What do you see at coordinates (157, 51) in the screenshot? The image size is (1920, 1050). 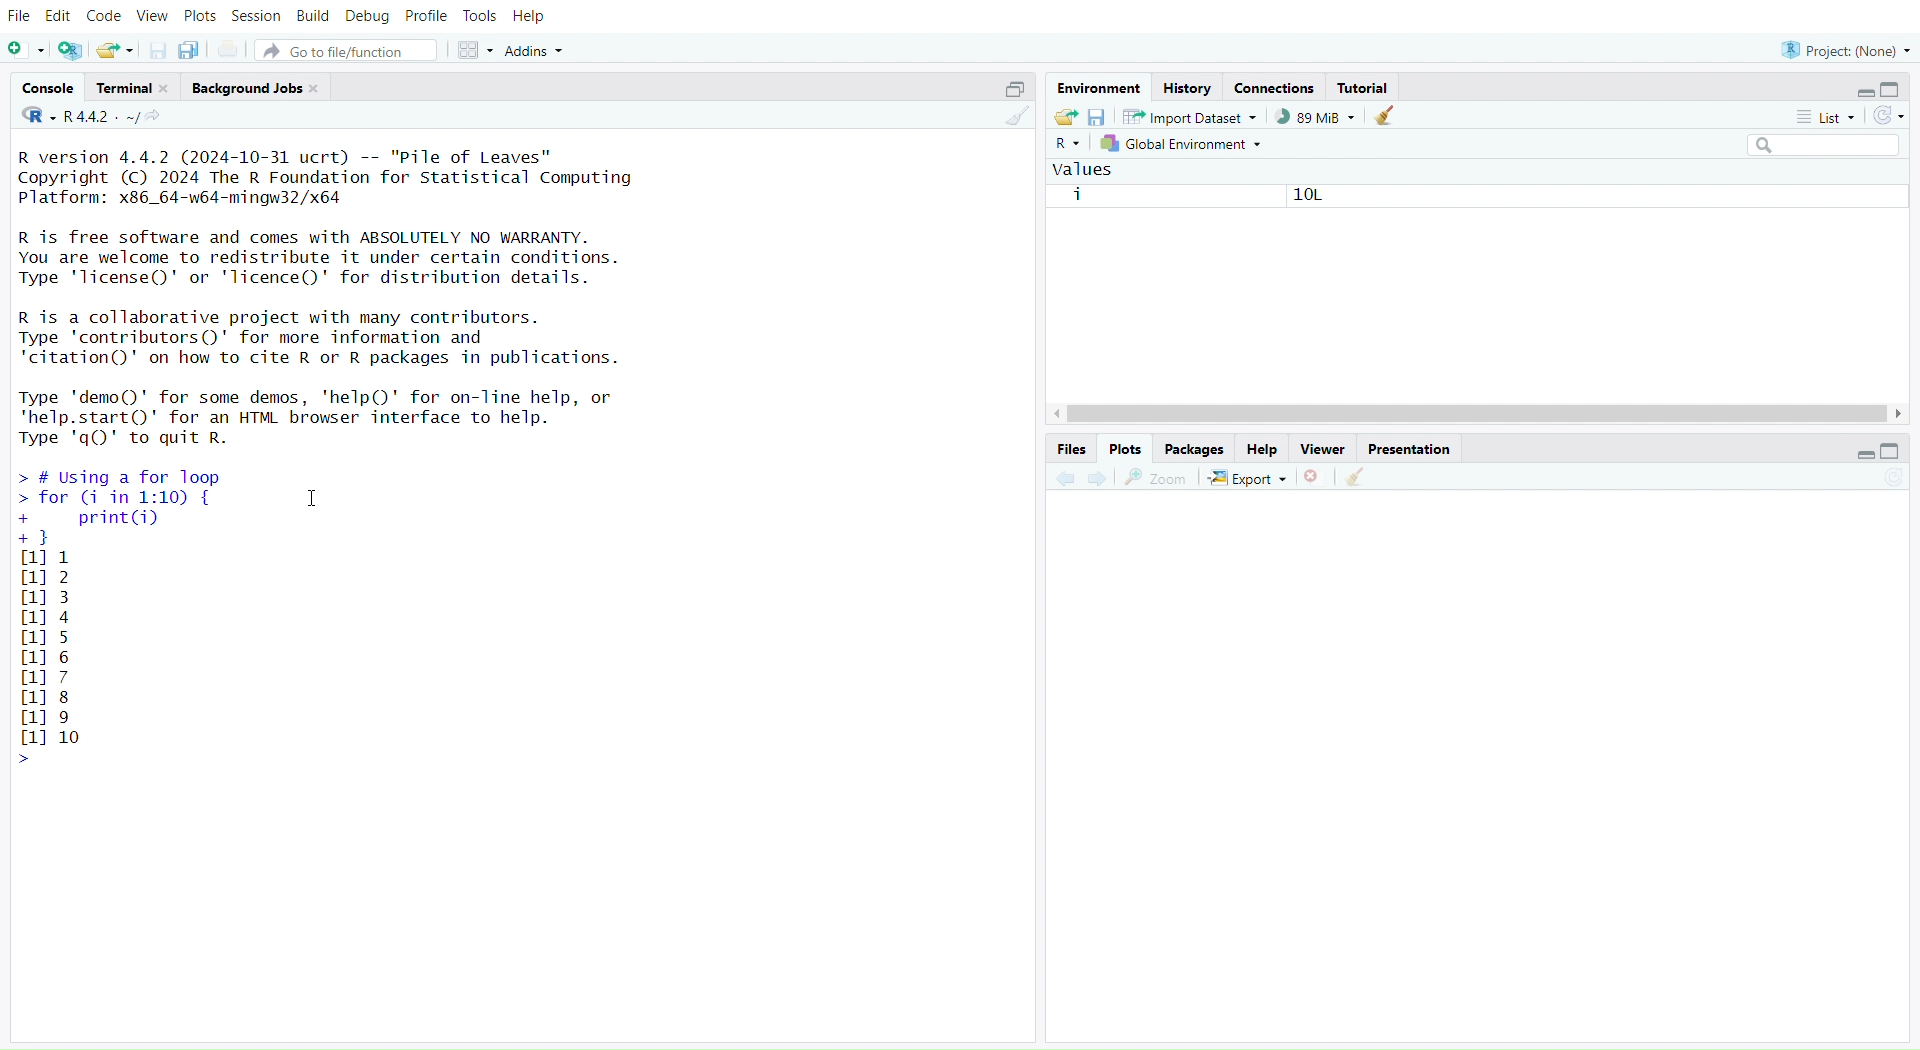 I see `save current document` at bounding box center [157, 51].